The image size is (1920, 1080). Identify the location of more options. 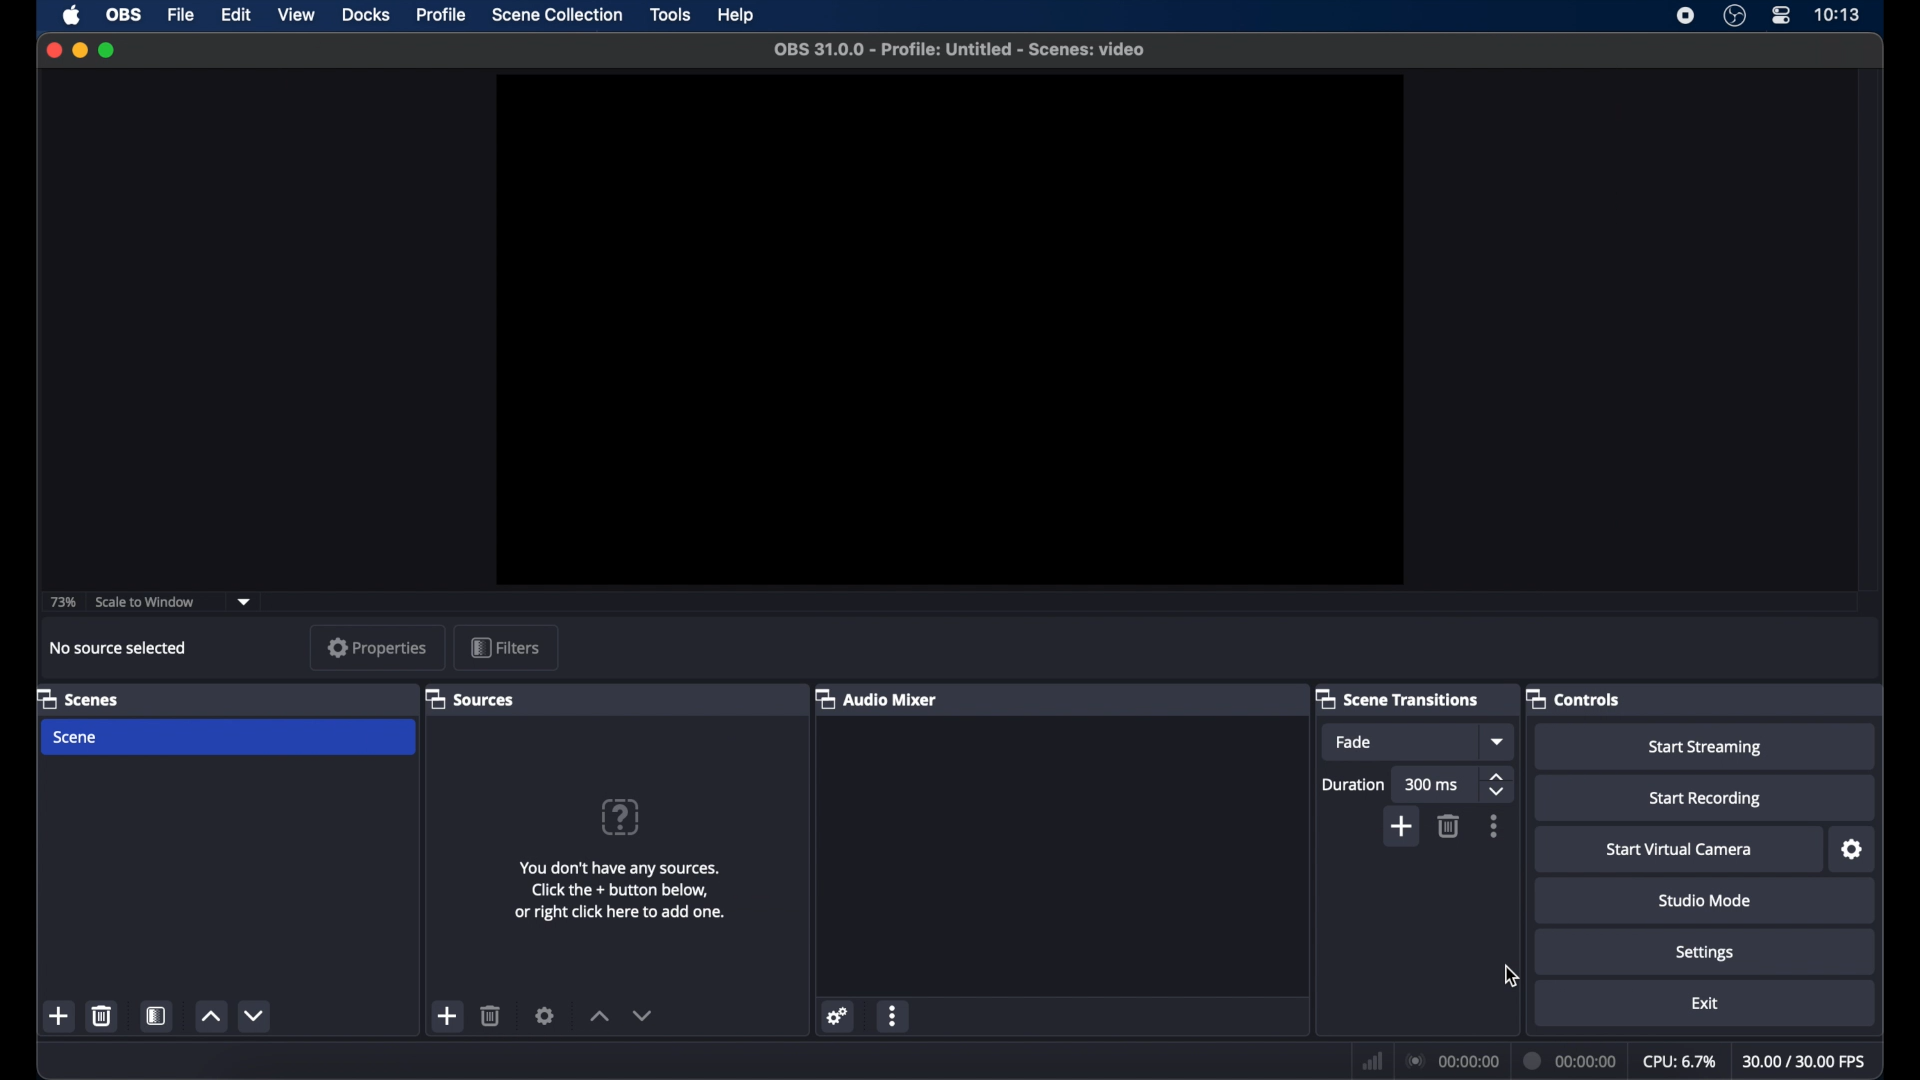
(1495, 826).